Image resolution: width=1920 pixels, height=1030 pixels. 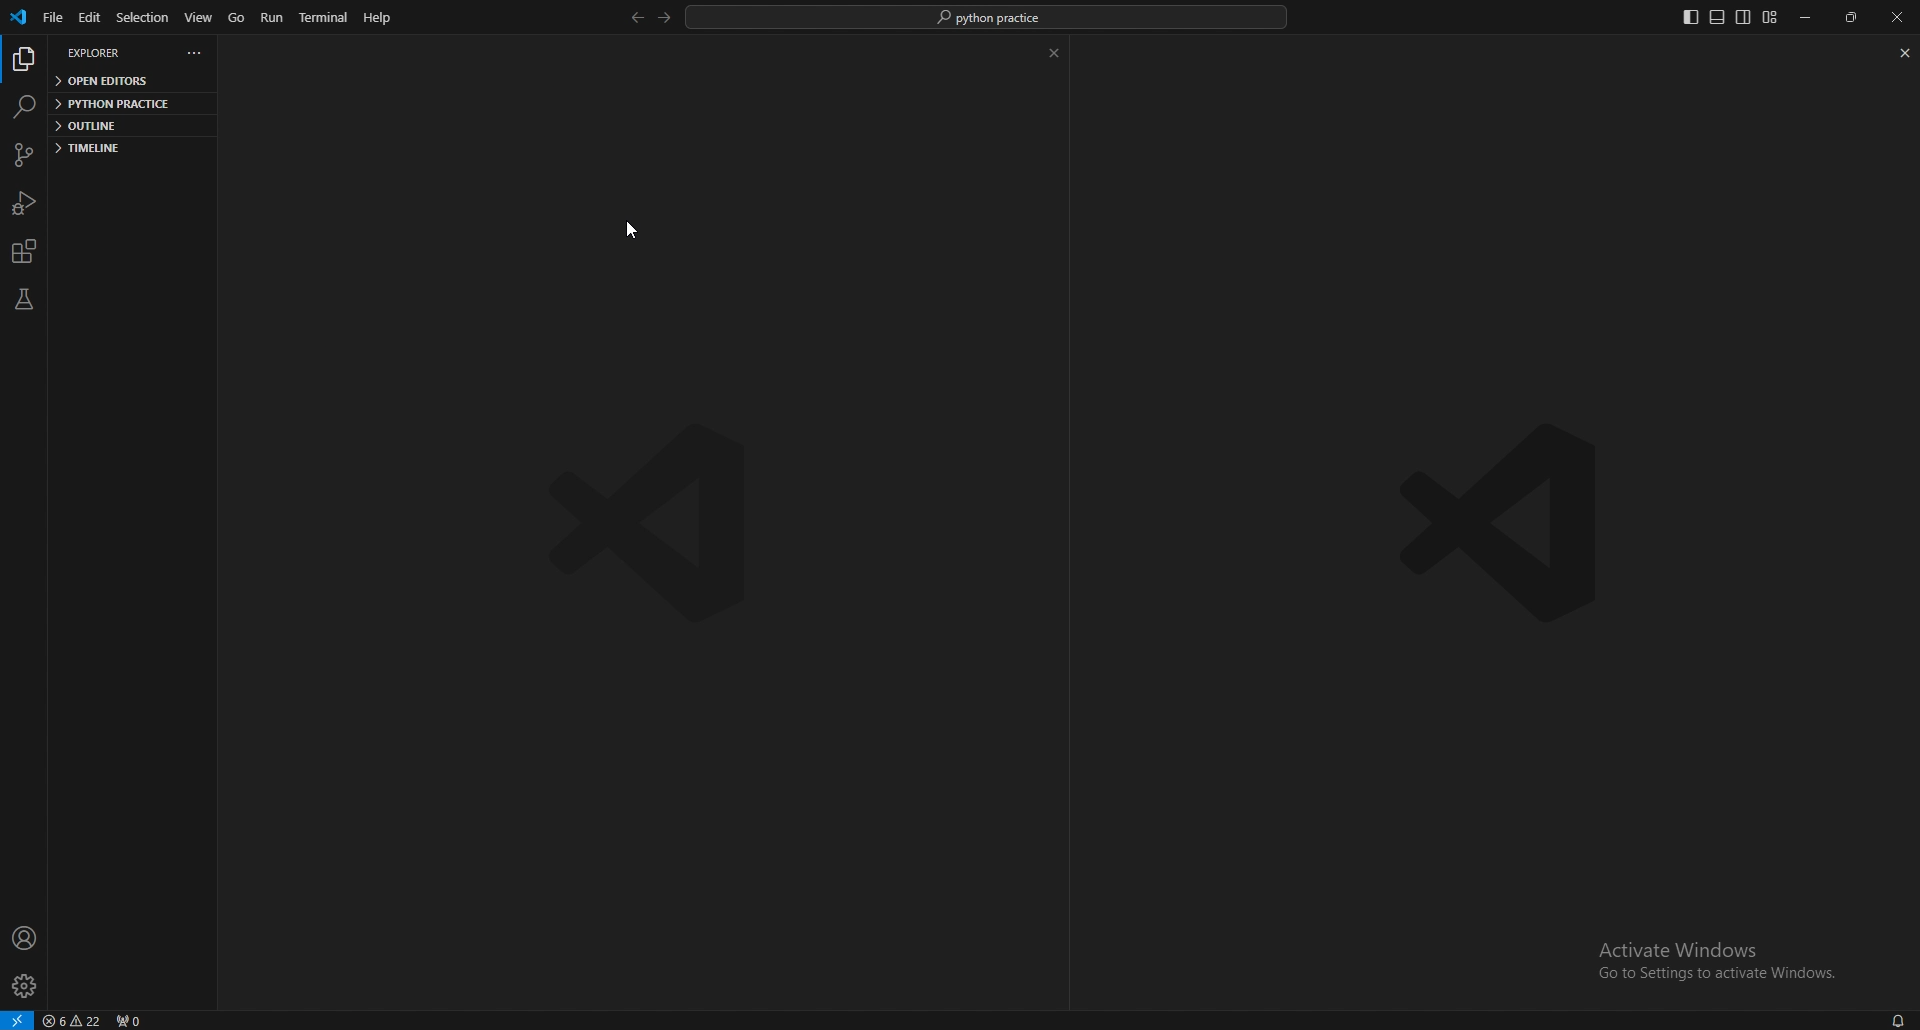 What do you see at coordinates (23, 204) in the screenshot?
I see `run and debug` at bounding box center [23, 204].